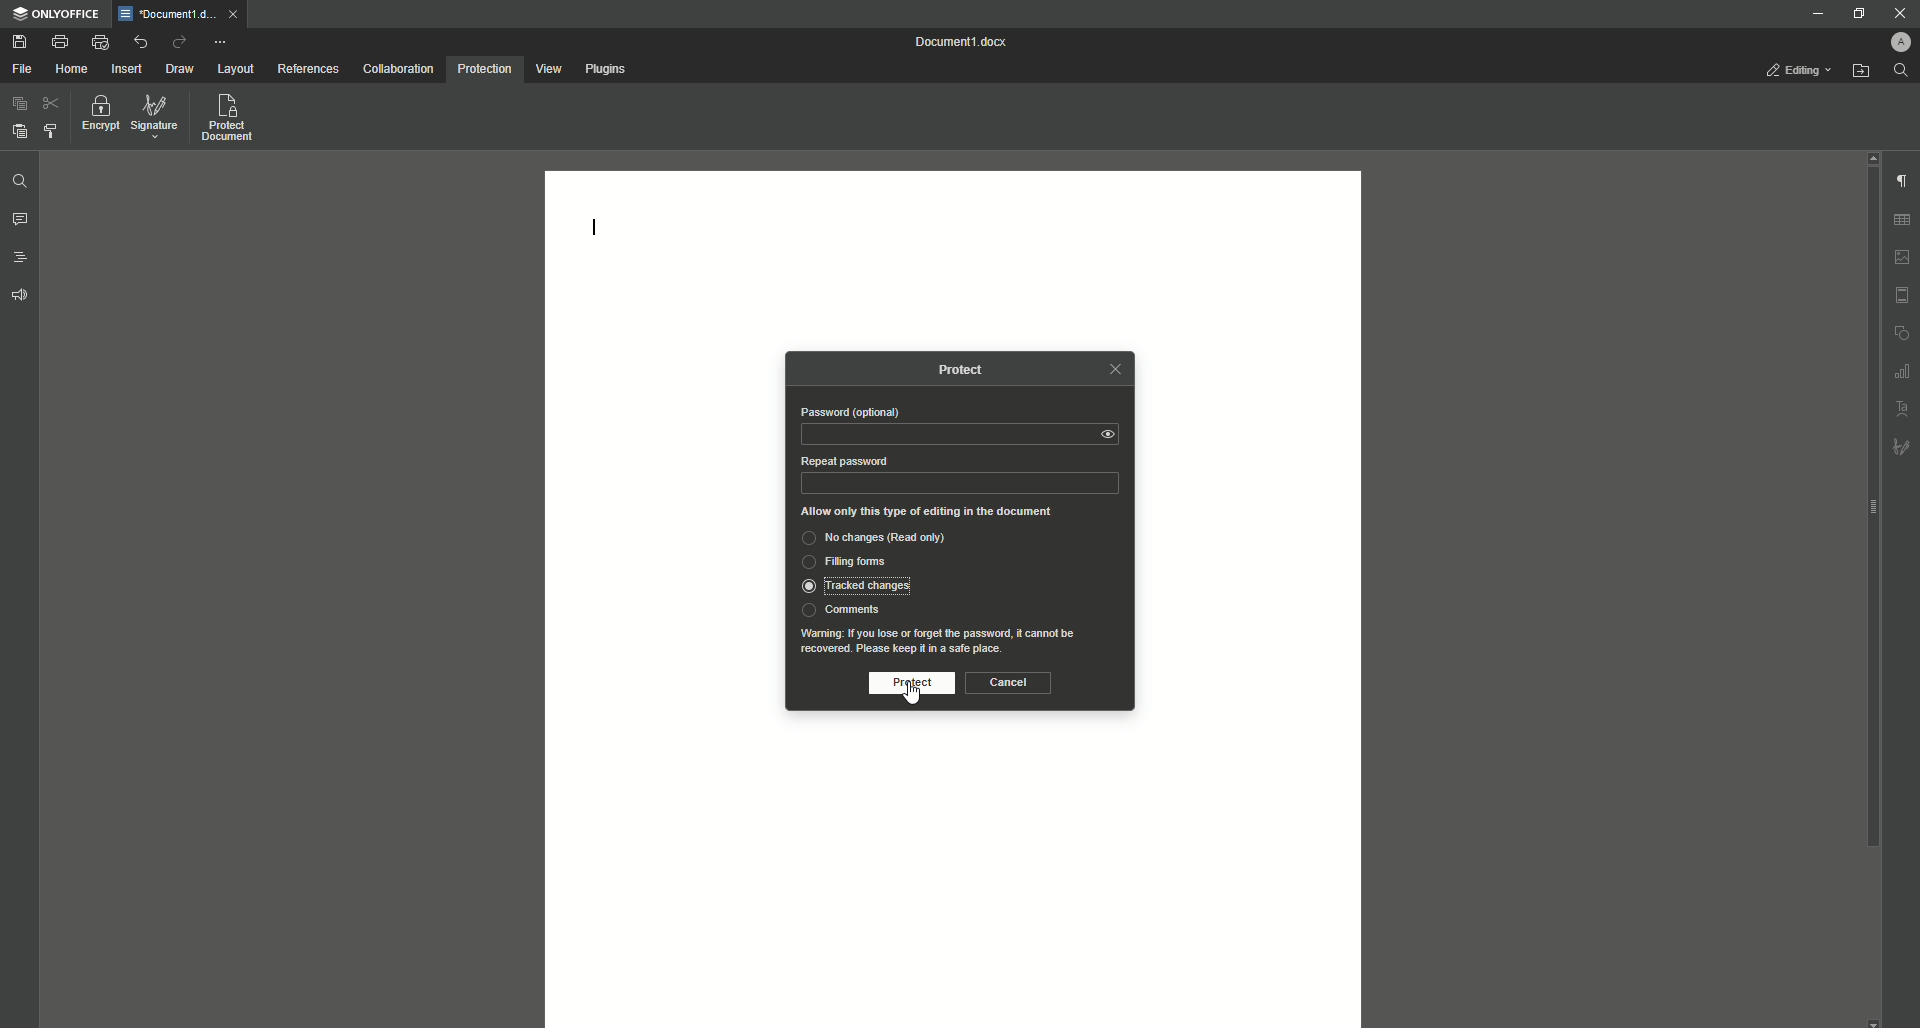  I want to click on Plugins, so click(605, 69).